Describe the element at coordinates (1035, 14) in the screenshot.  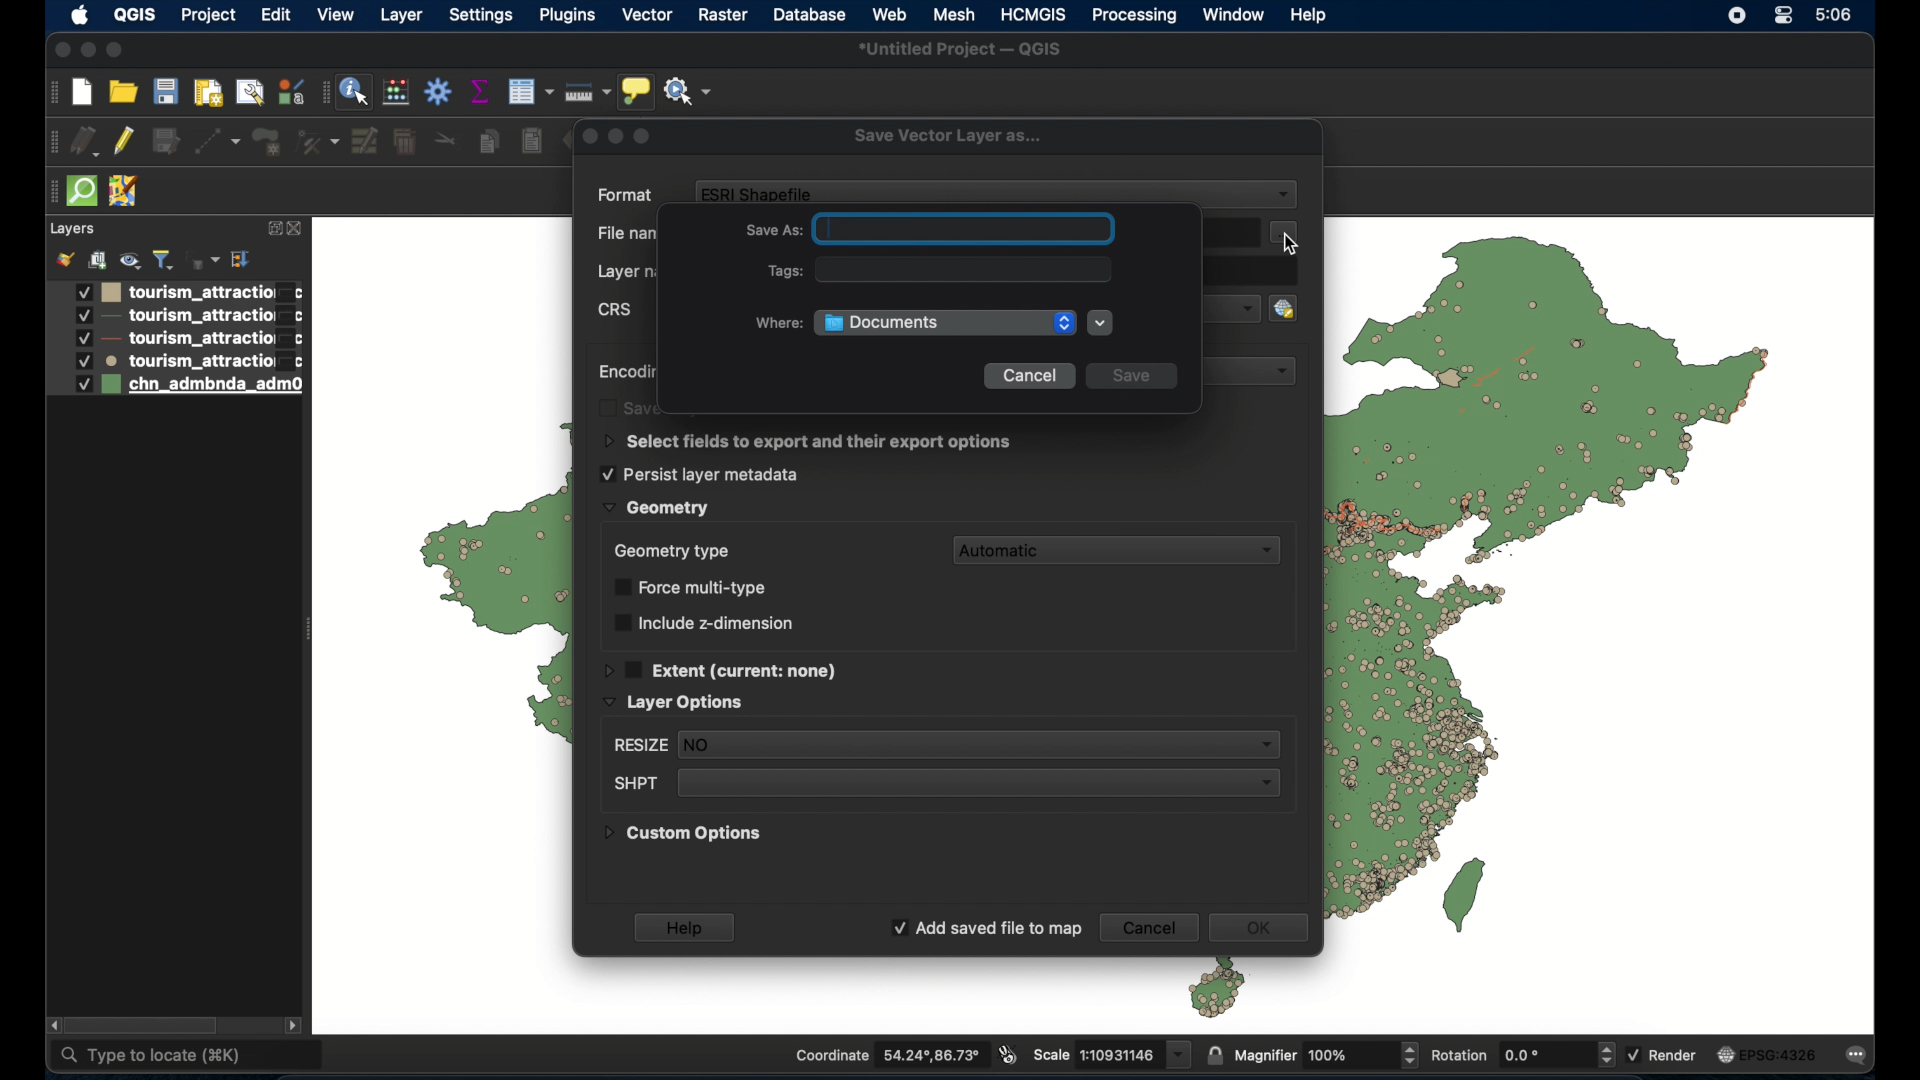
I see `HCMGIS` at that location.